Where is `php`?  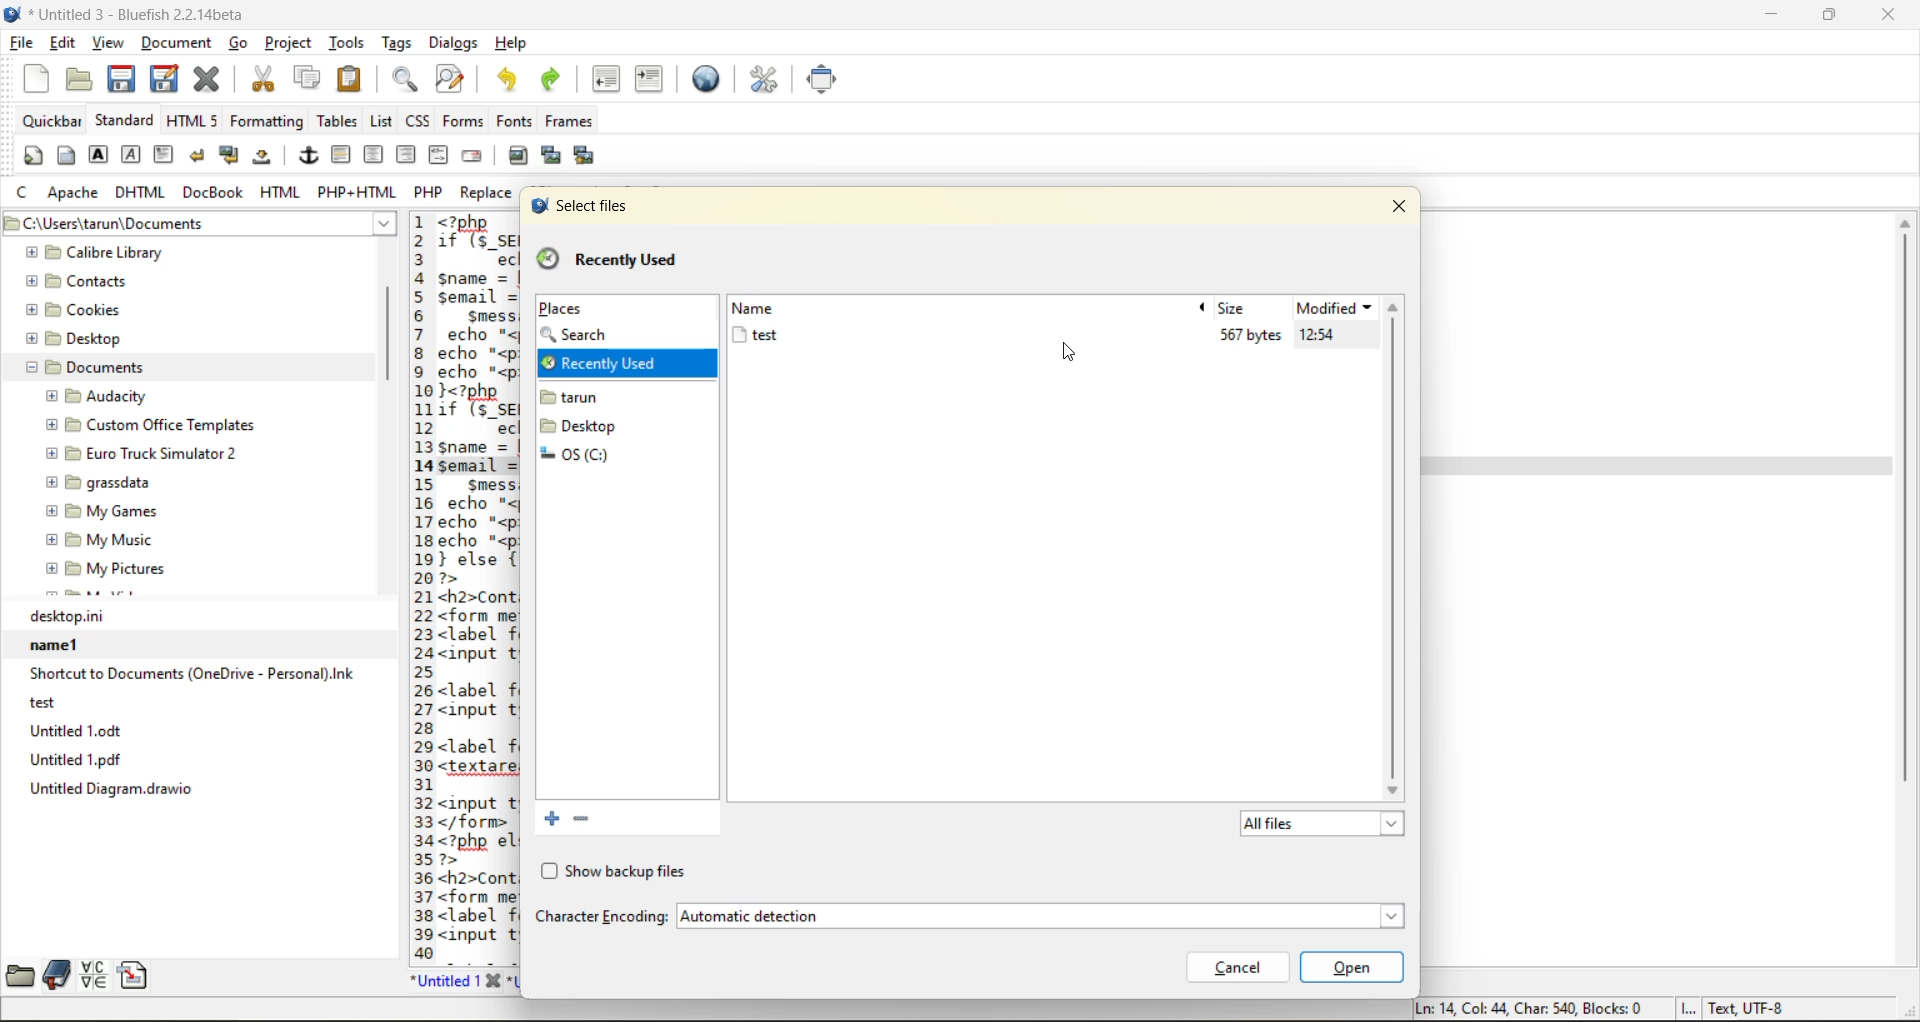 php is located at coordinates (432, 192).